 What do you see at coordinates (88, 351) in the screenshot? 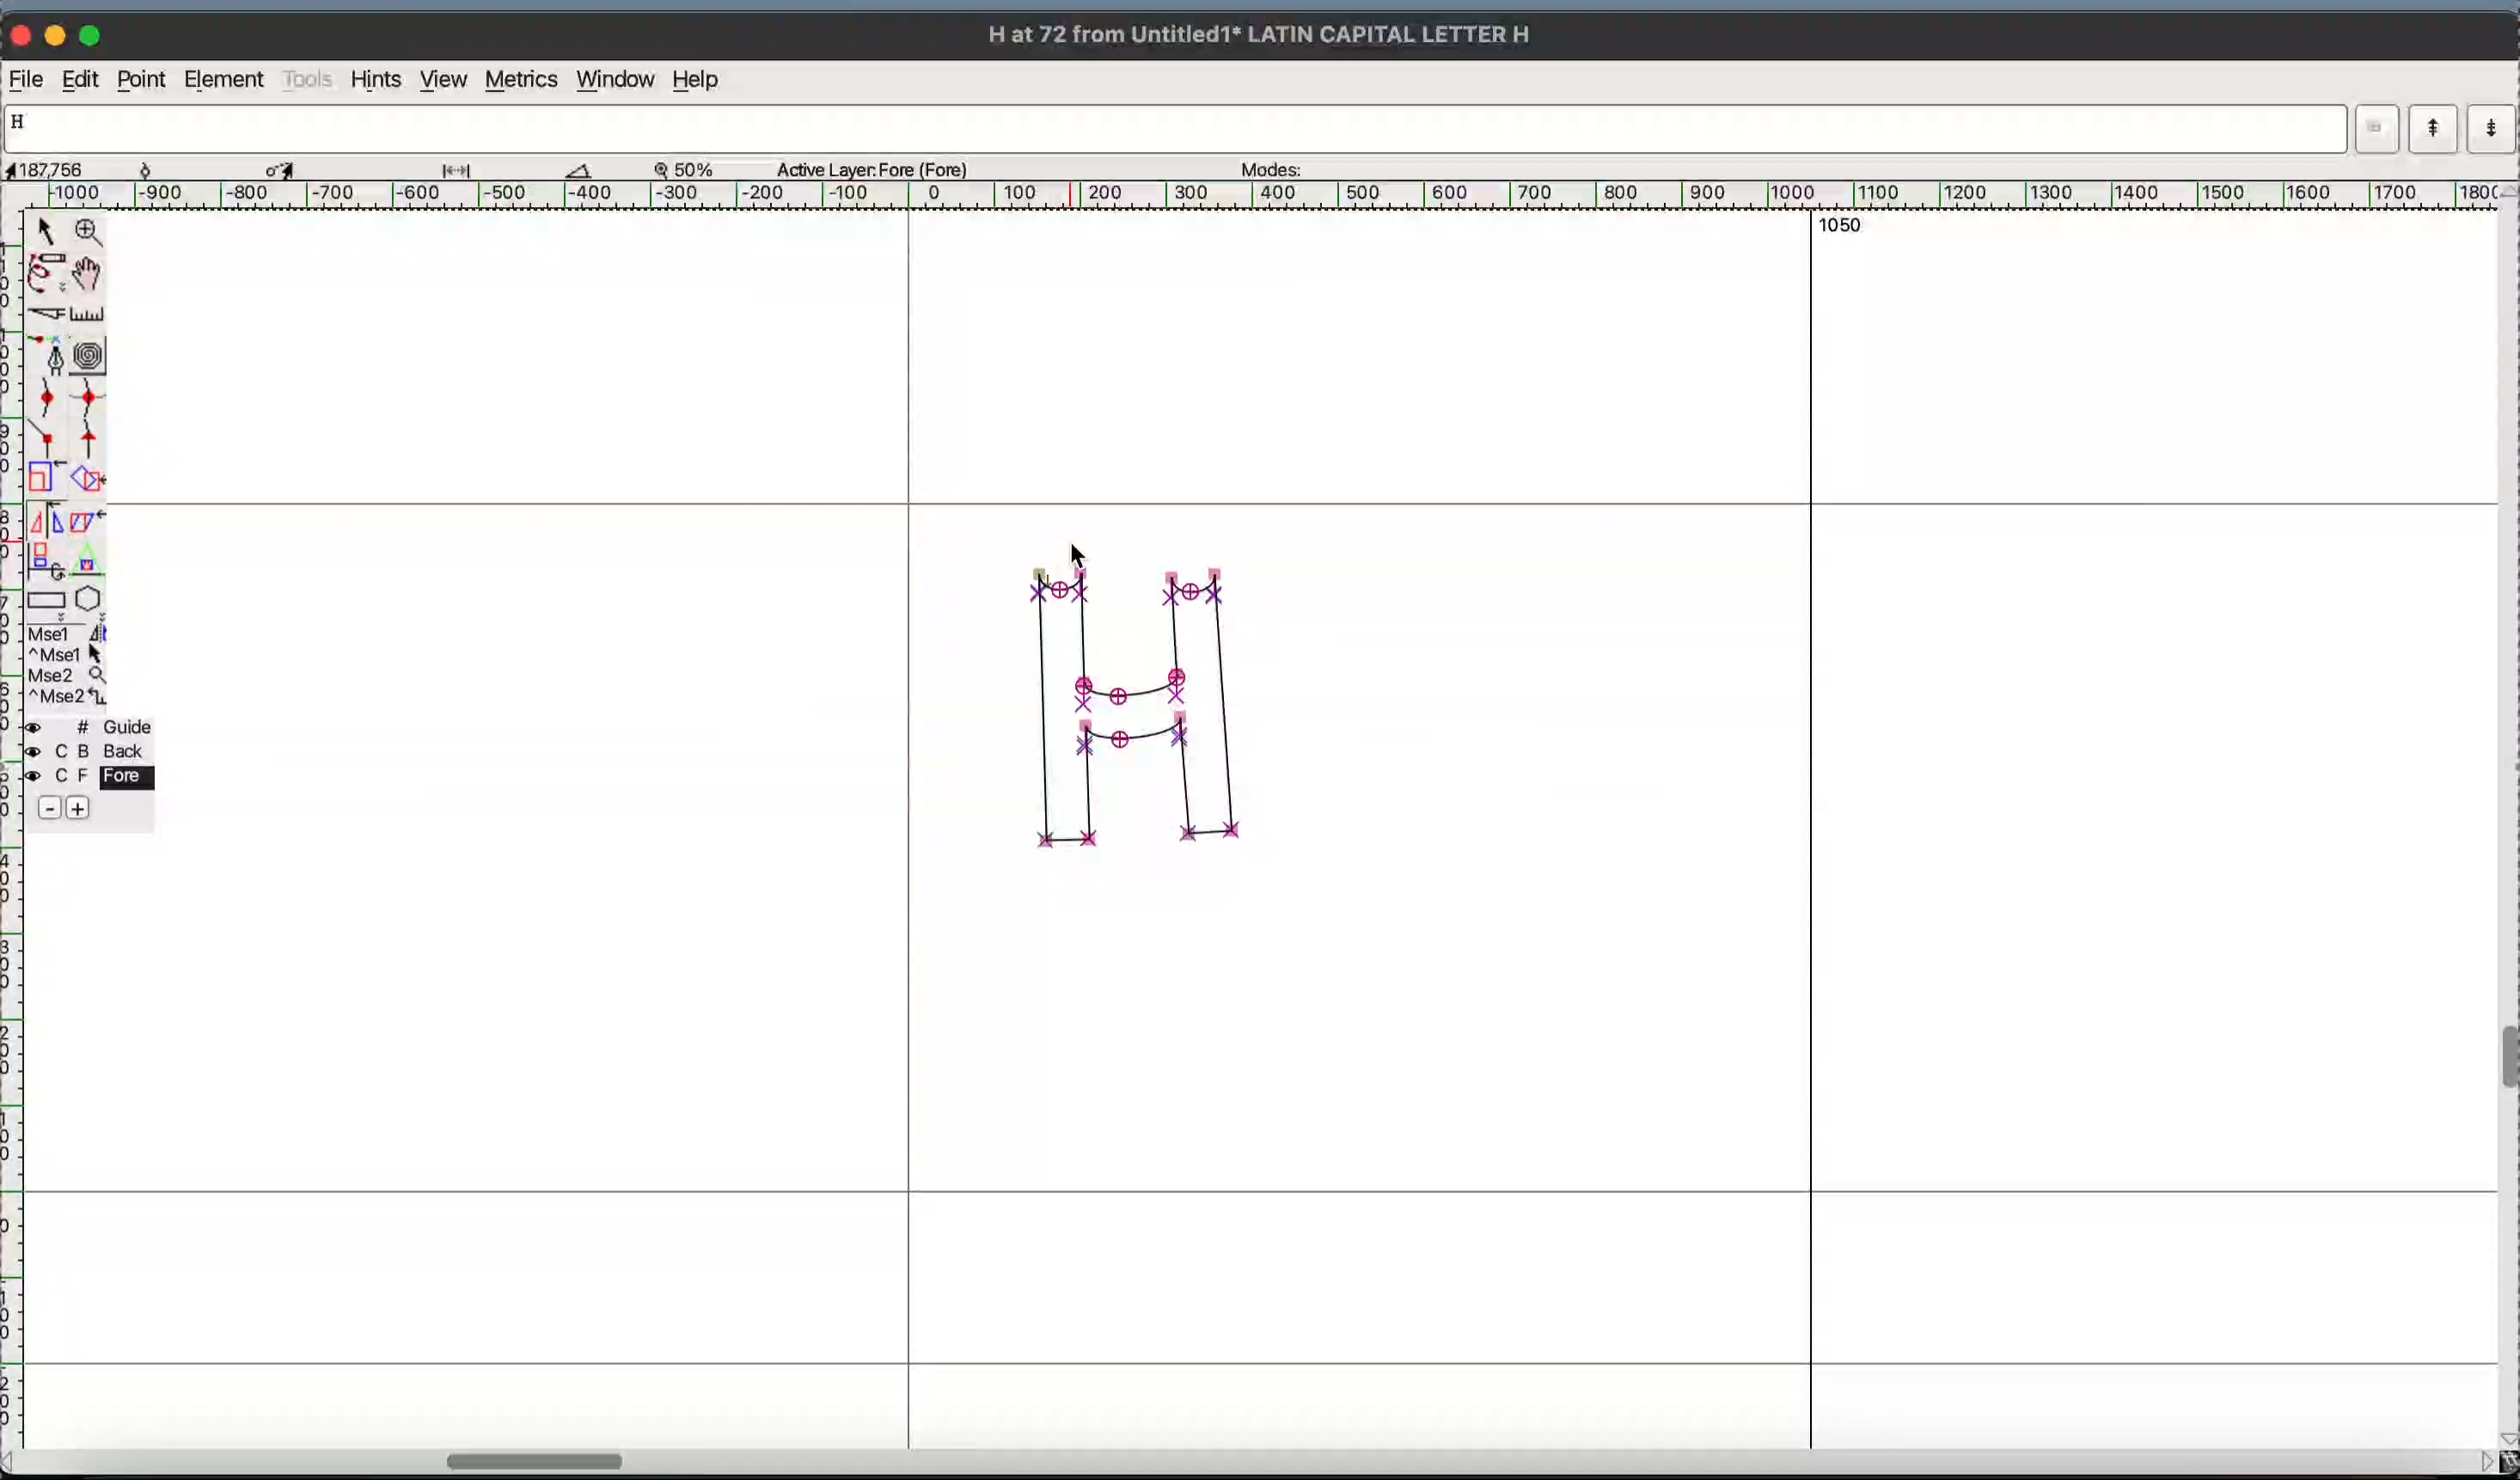
I see `spiro` at bounding box center [88, 351].